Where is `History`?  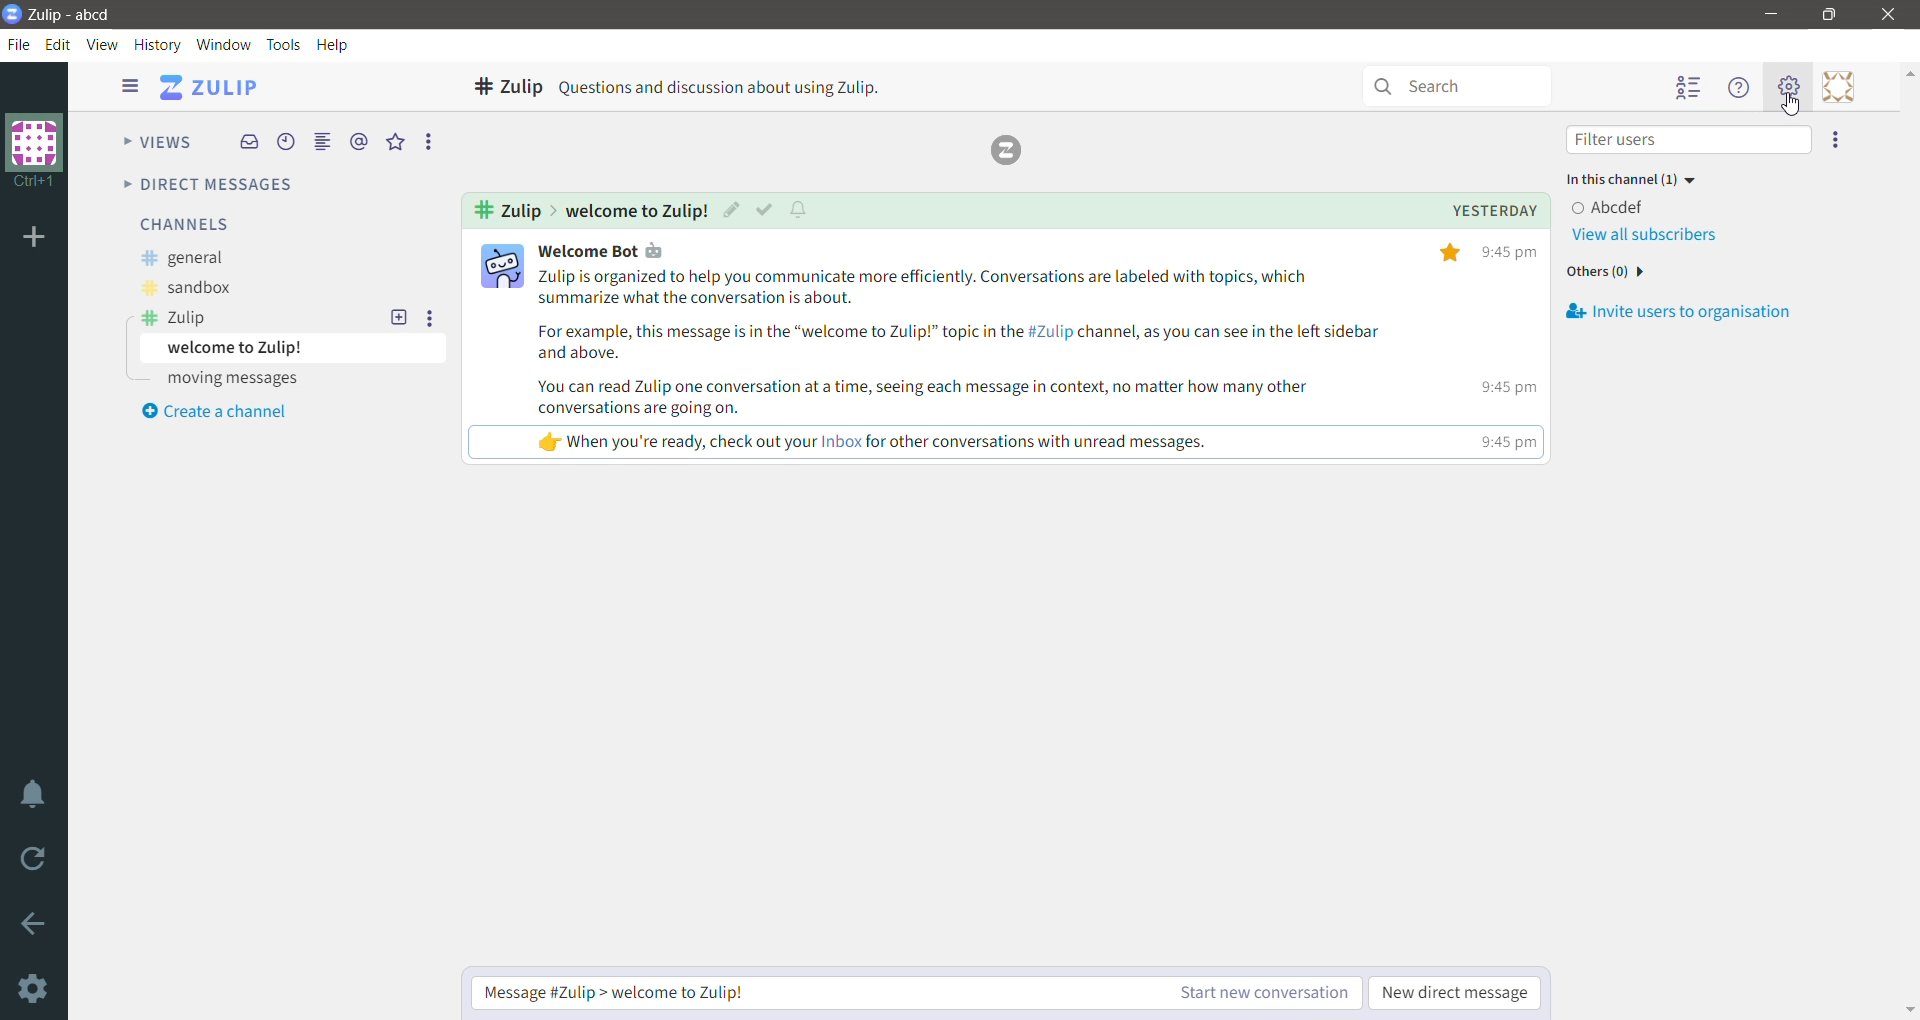
History is located at coordinates (158, 44).